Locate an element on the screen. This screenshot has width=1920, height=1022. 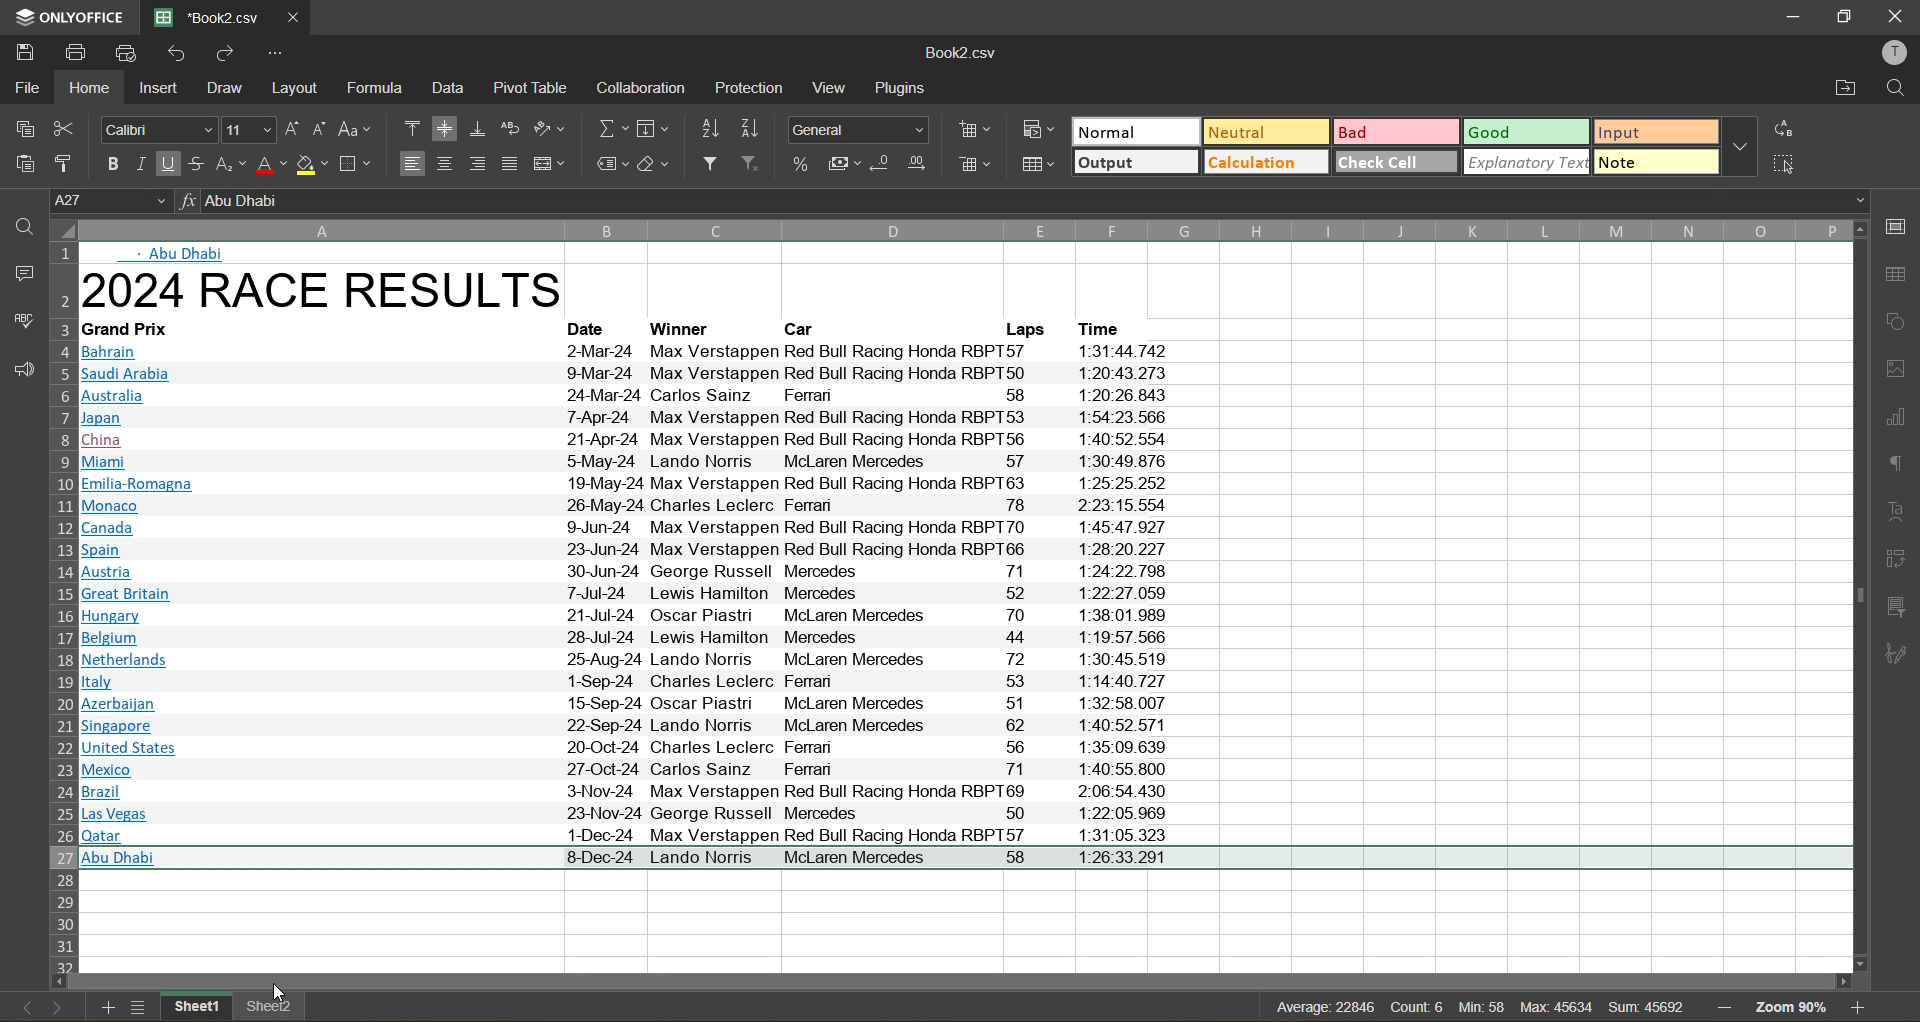
text info is located at coordinates (644, 571).